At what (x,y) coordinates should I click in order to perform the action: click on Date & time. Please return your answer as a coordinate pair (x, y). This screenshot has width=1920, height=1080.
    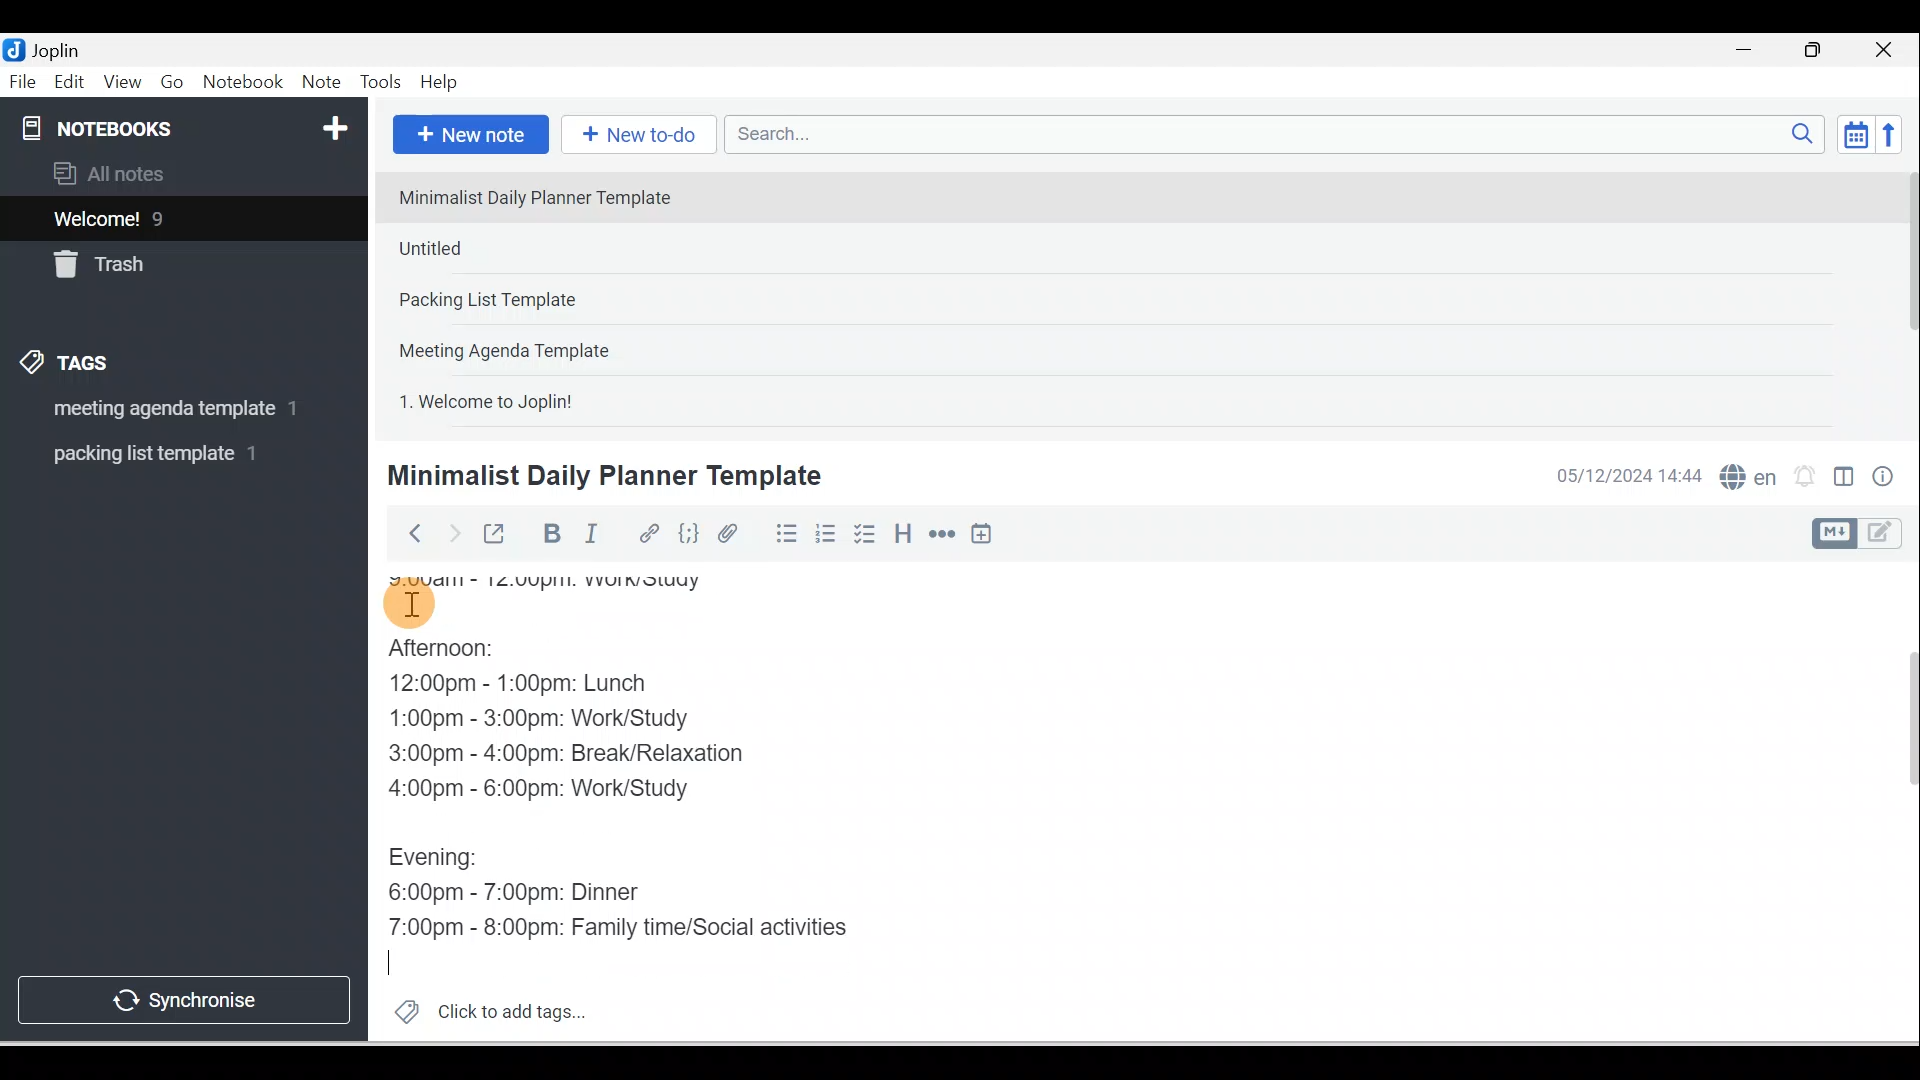
    Looking at the image, I should click on (1625, 476).